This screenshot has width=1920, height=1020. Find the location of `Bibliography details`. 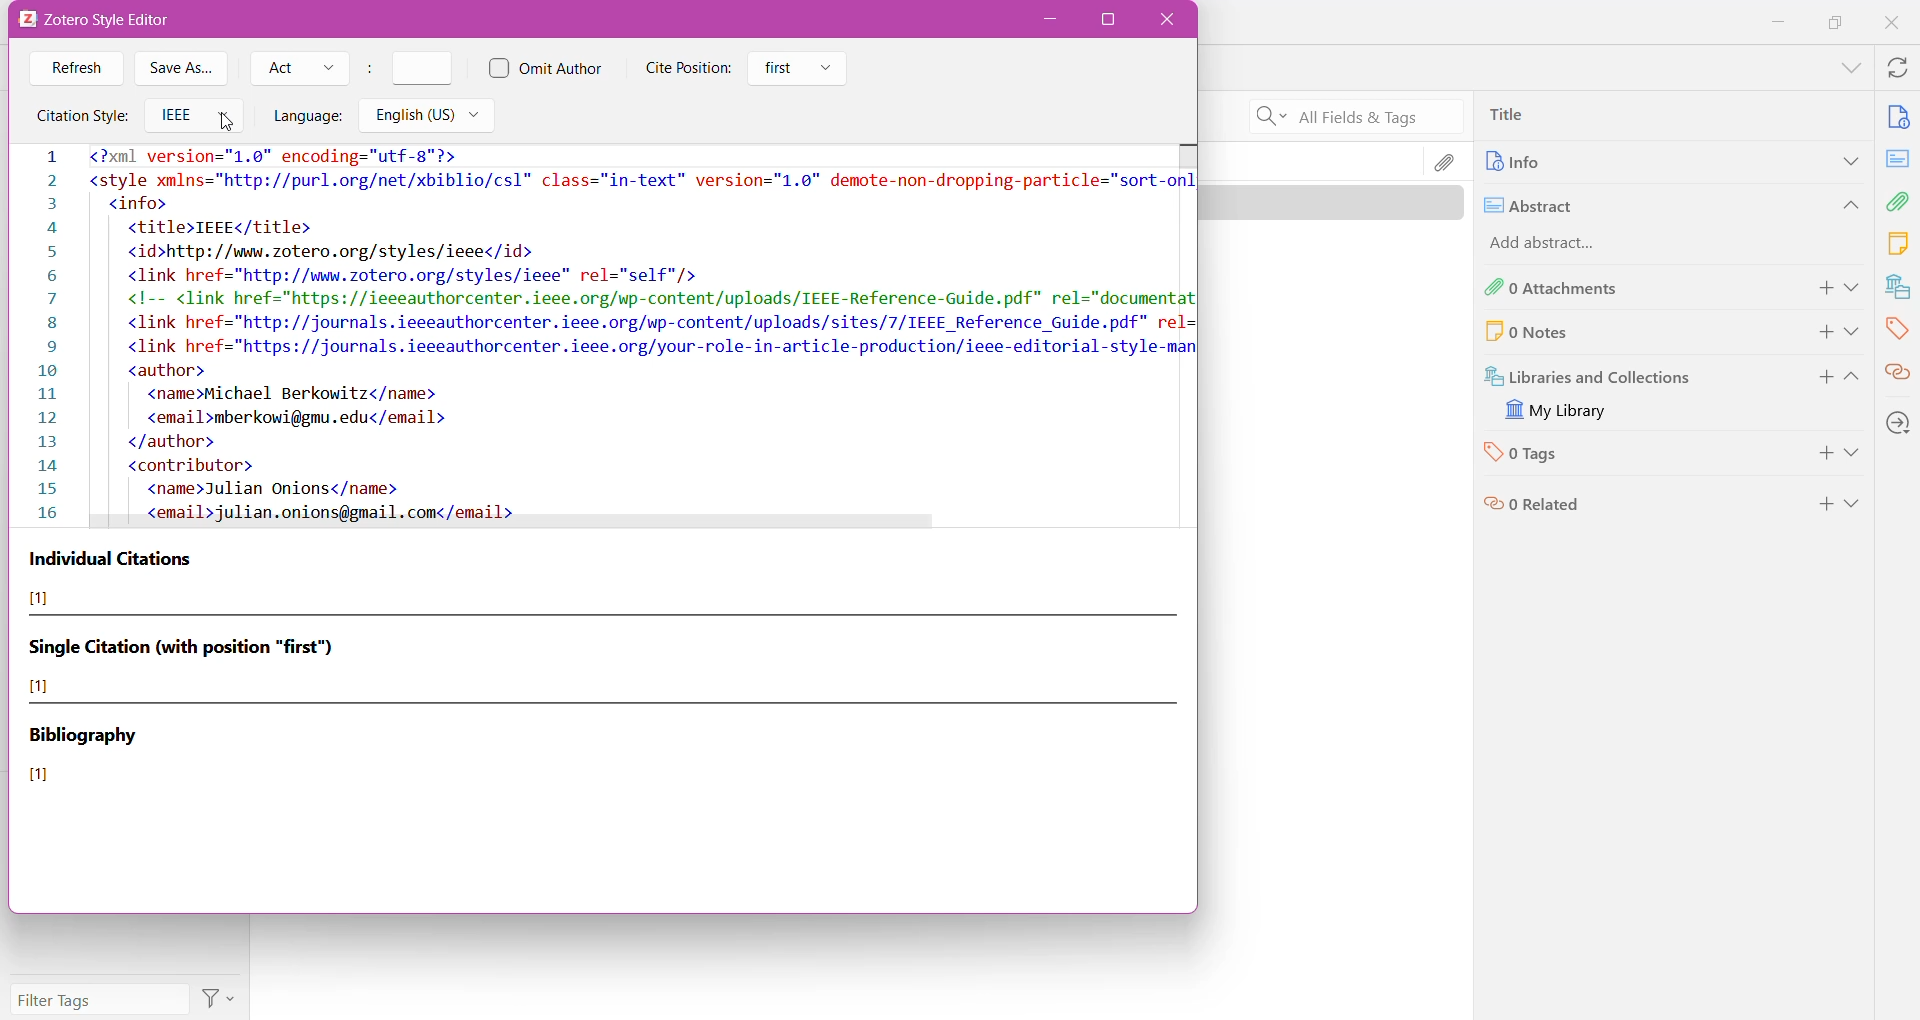

Bibliography details is located at coordinates (86, 757).